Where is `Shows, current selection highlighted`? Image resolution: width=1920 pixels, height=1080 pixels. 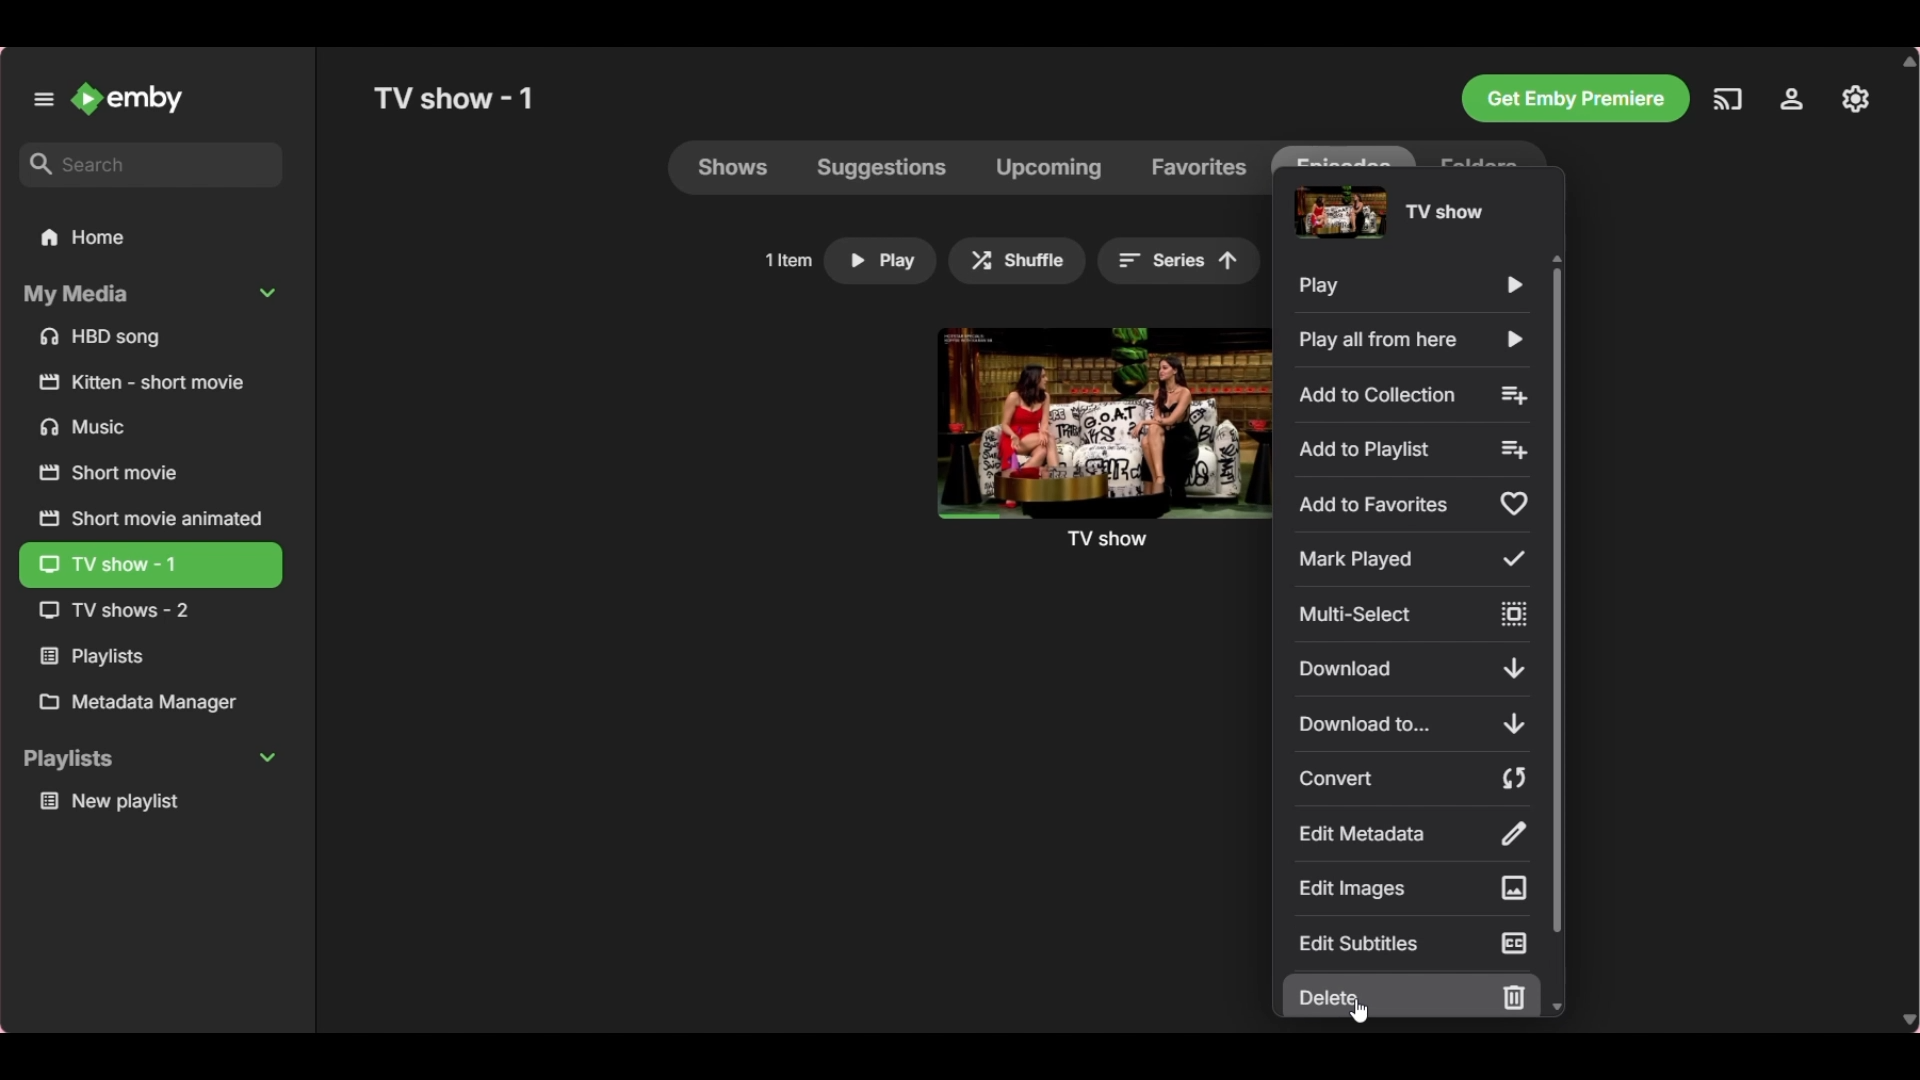 Shows, current selection highlighted is located at coordinates (734, 167).